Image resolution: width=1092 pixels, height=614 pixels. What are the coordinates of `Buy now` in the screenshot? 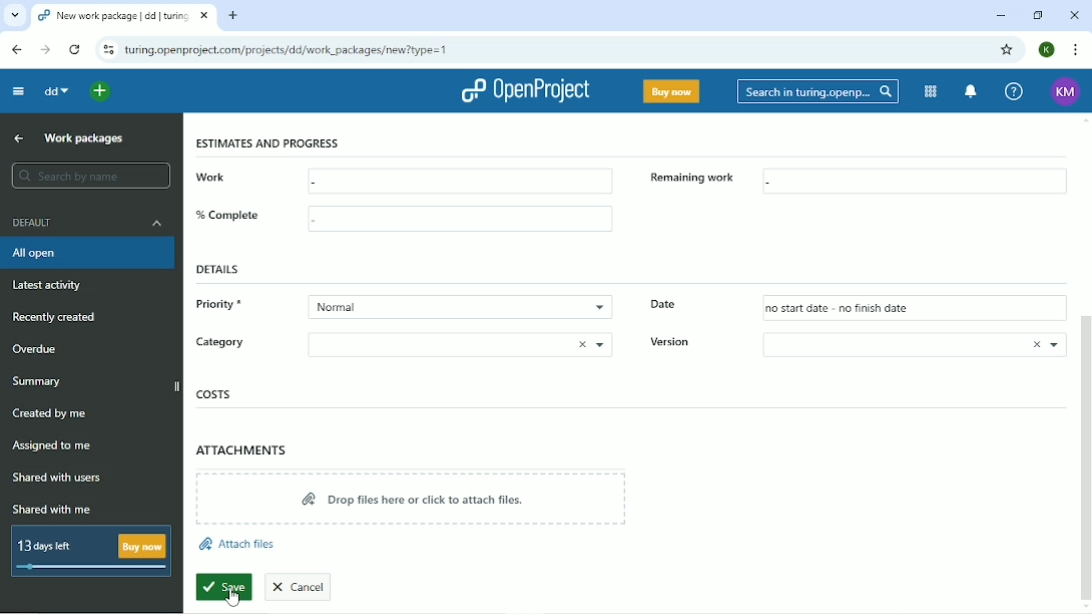 It's located at (671, 92).